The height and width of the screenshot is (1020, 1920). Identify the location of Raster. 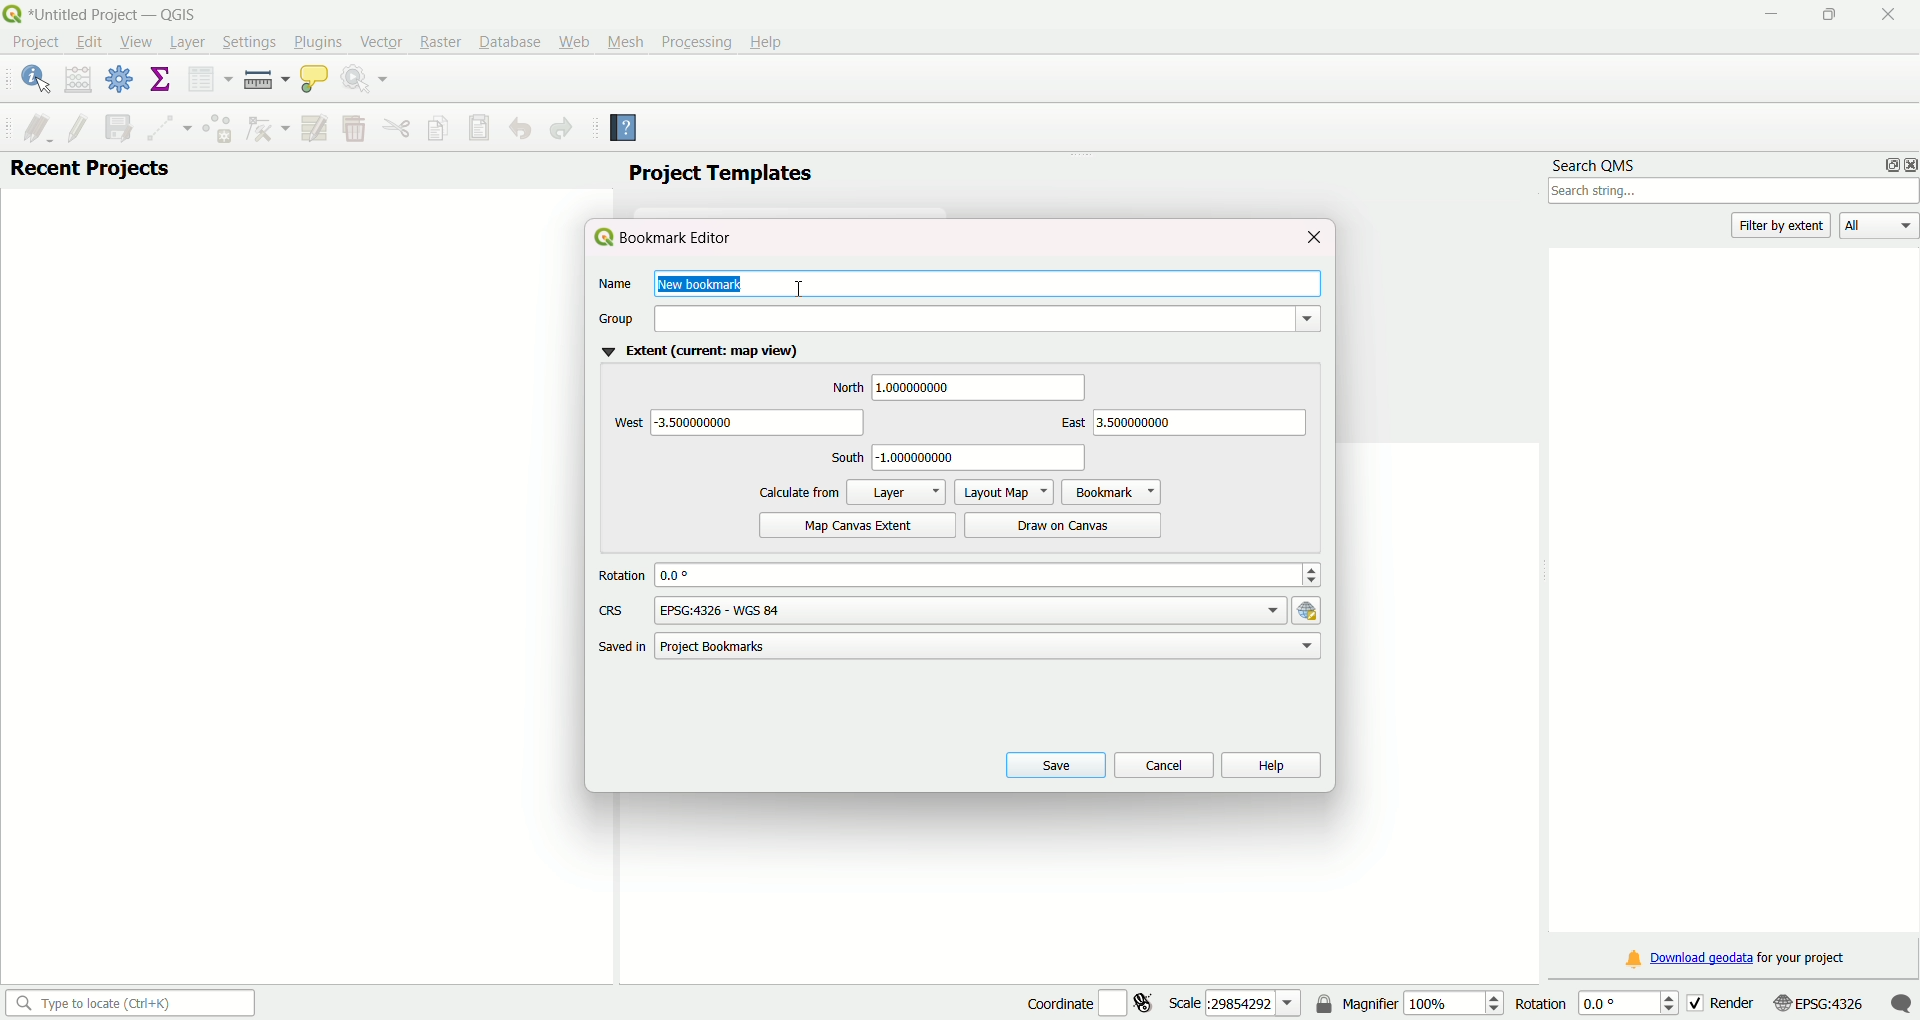
(439, 42).